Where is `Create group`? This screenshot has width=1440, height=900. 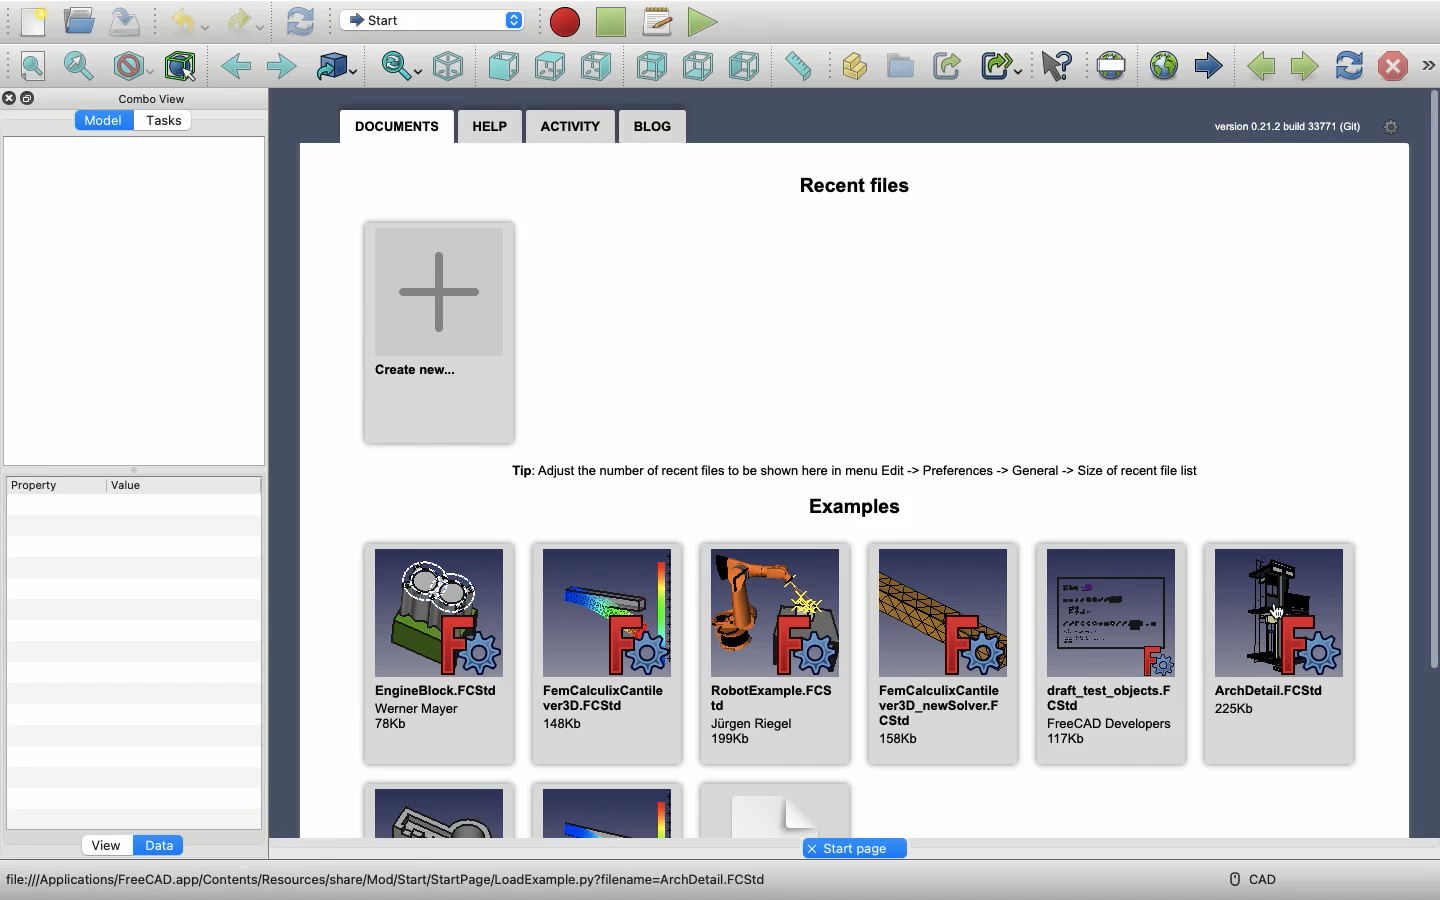 Create group is located at coordinates (899, 66).